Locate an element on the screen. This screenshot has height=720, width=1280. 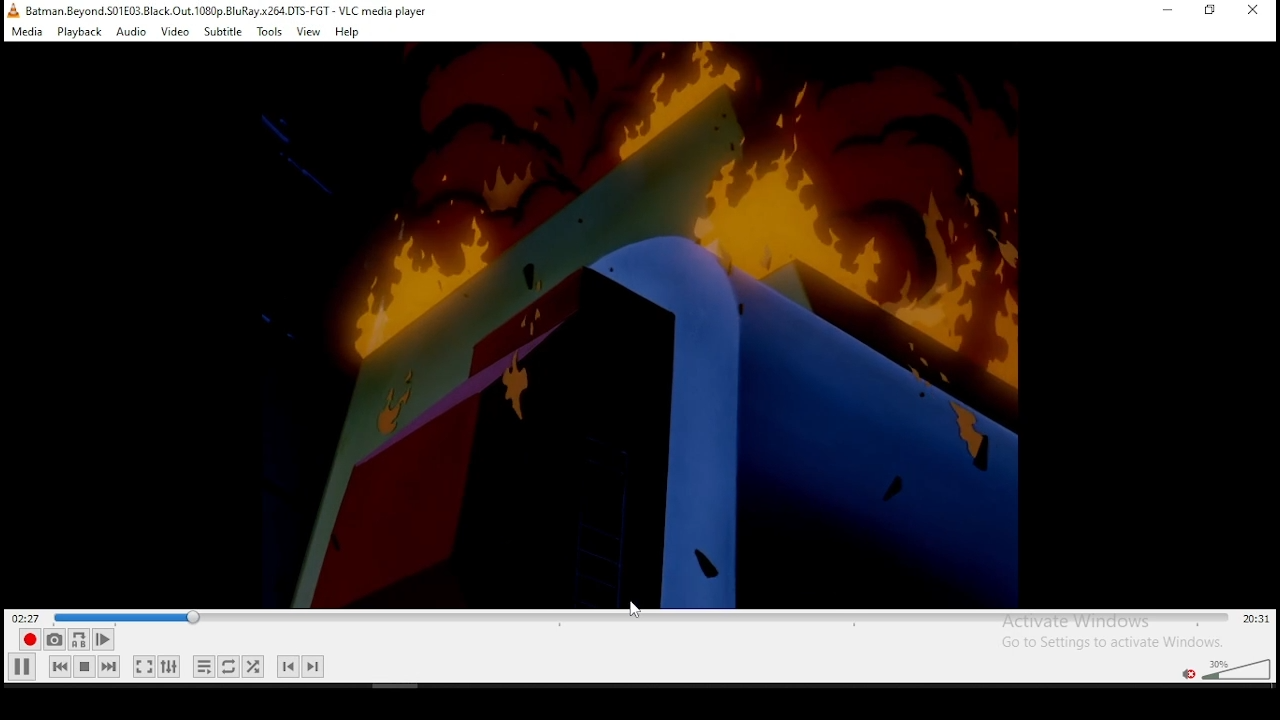
subtitle is located at coordinates (223, 30).